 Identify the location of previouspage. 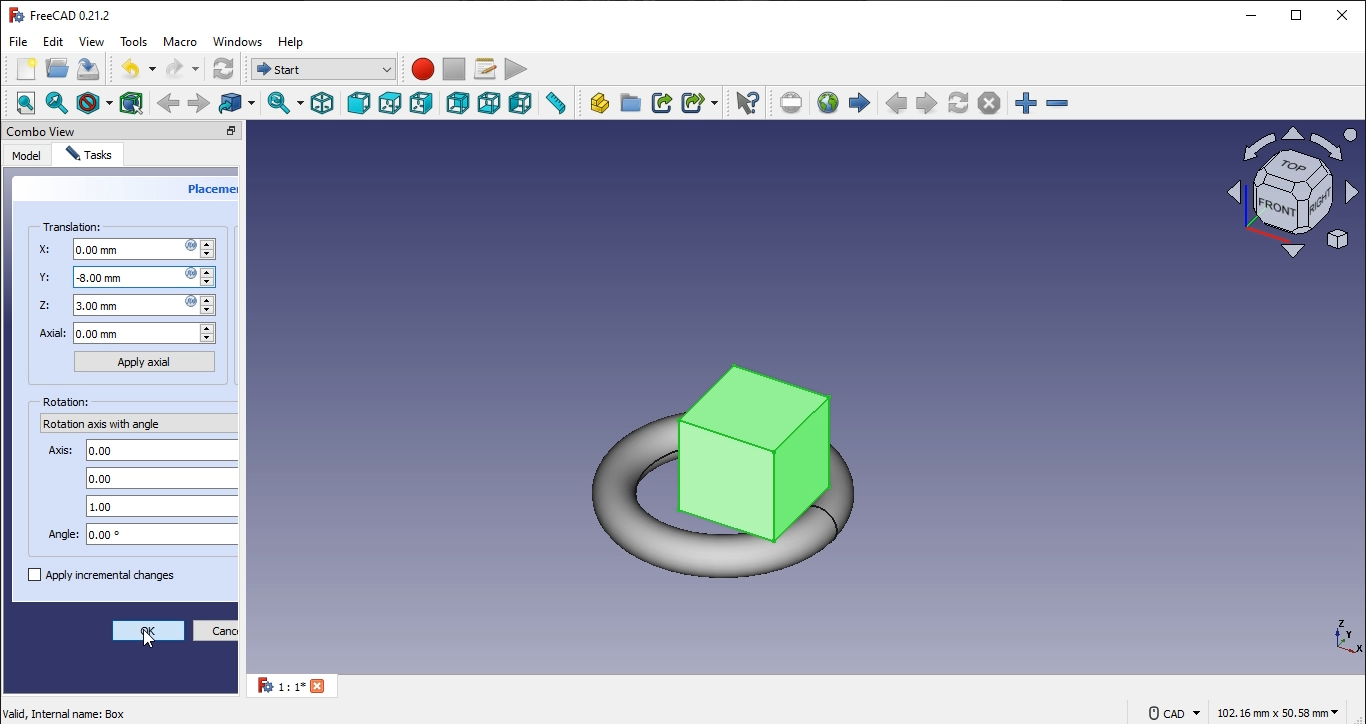
(896, 103).